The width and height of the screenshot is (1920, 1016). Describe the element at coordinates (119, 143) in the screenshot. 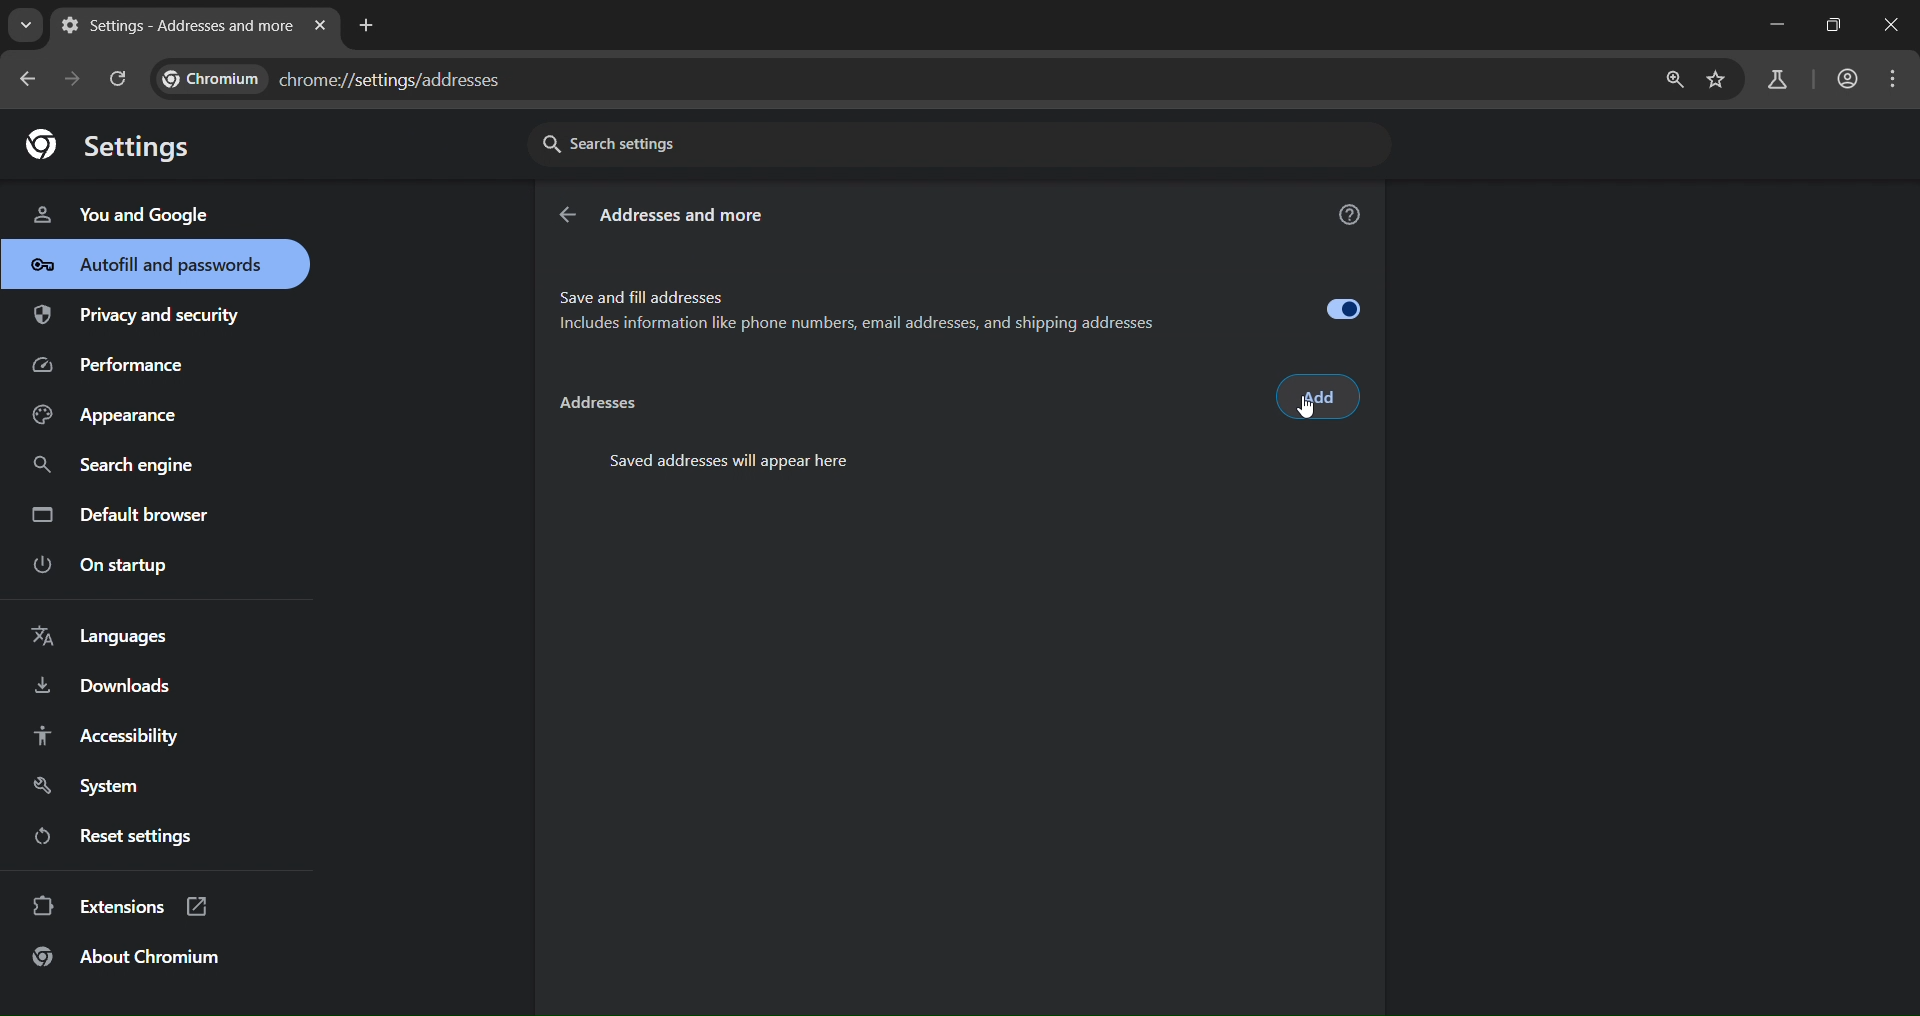

I see `settings` at that location.